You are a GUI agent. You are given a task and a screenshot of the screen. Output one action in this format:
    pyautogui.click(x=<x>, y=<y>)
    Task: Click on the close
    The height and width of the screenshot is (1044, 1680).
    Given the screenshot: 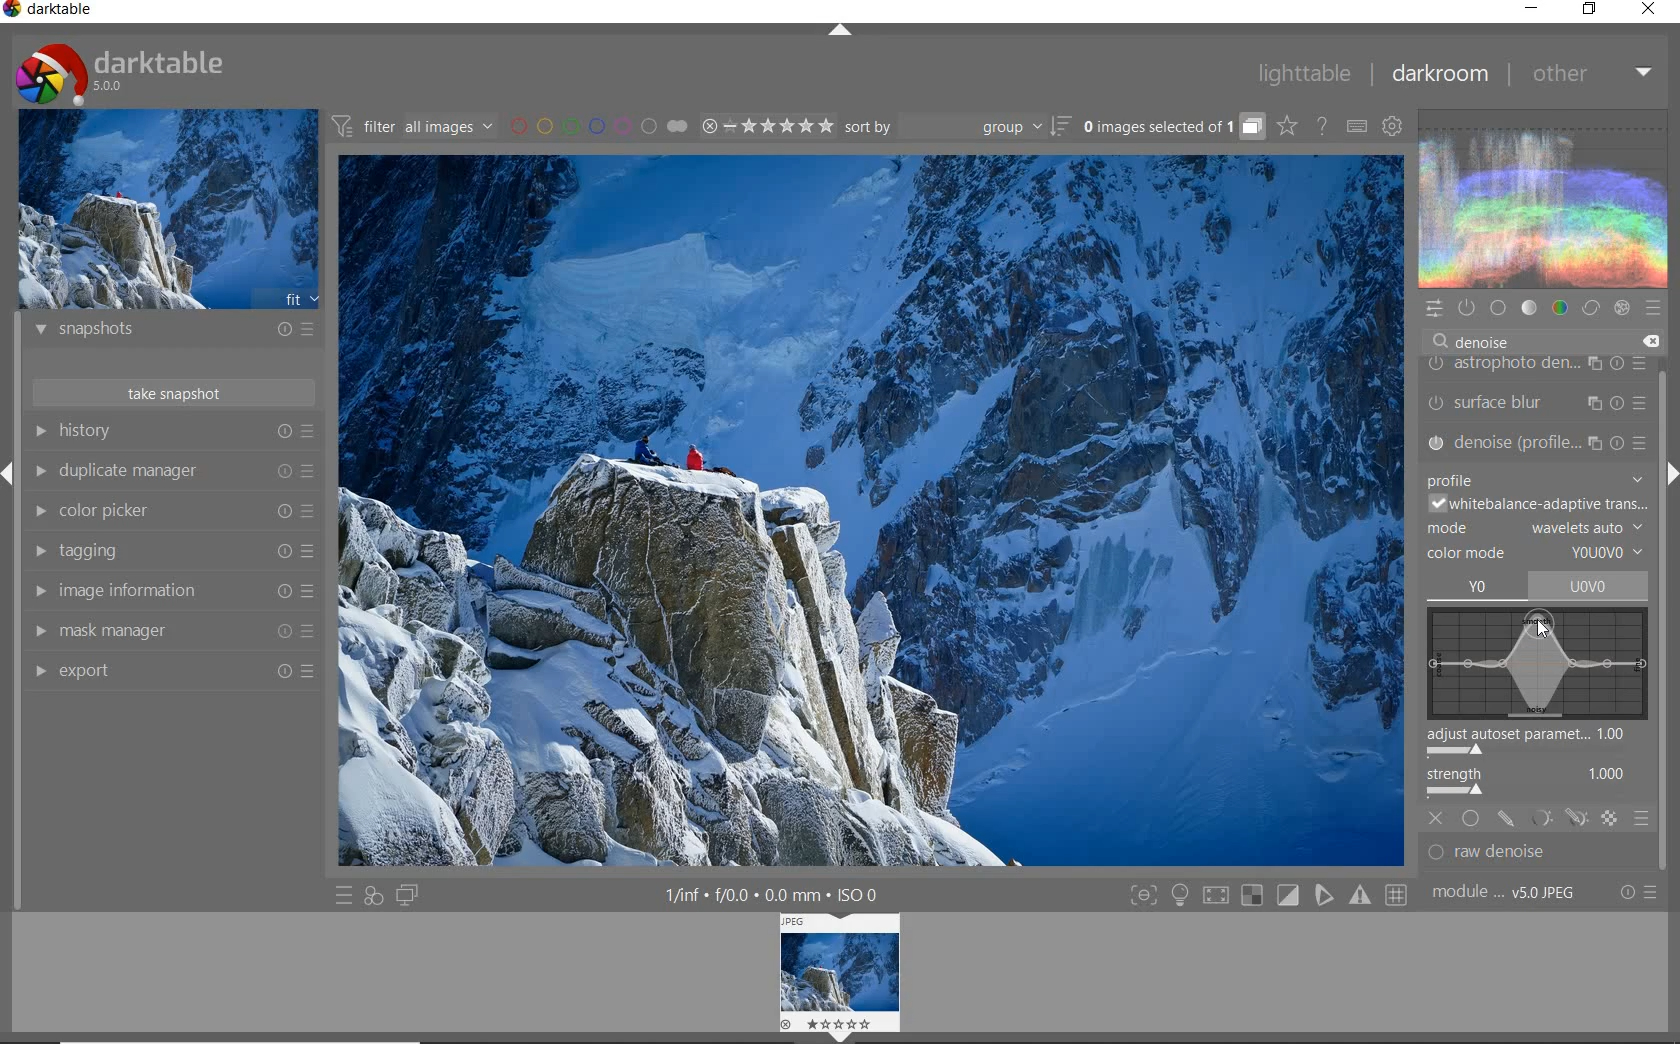 What is the action you would take?
    pyautogui.click(x=1649, y=10)
    